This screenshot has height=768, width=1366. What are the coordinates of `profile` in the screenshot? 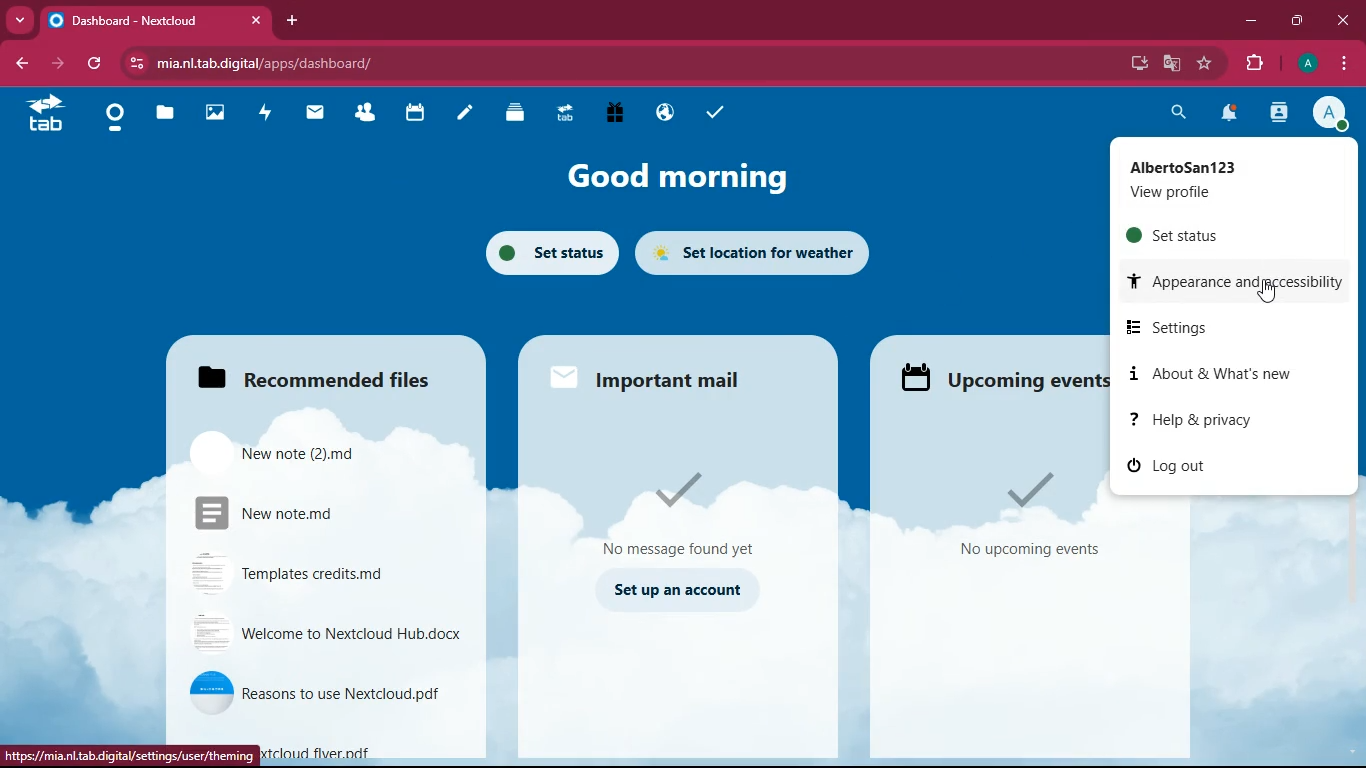 It's located at (1305, 65).